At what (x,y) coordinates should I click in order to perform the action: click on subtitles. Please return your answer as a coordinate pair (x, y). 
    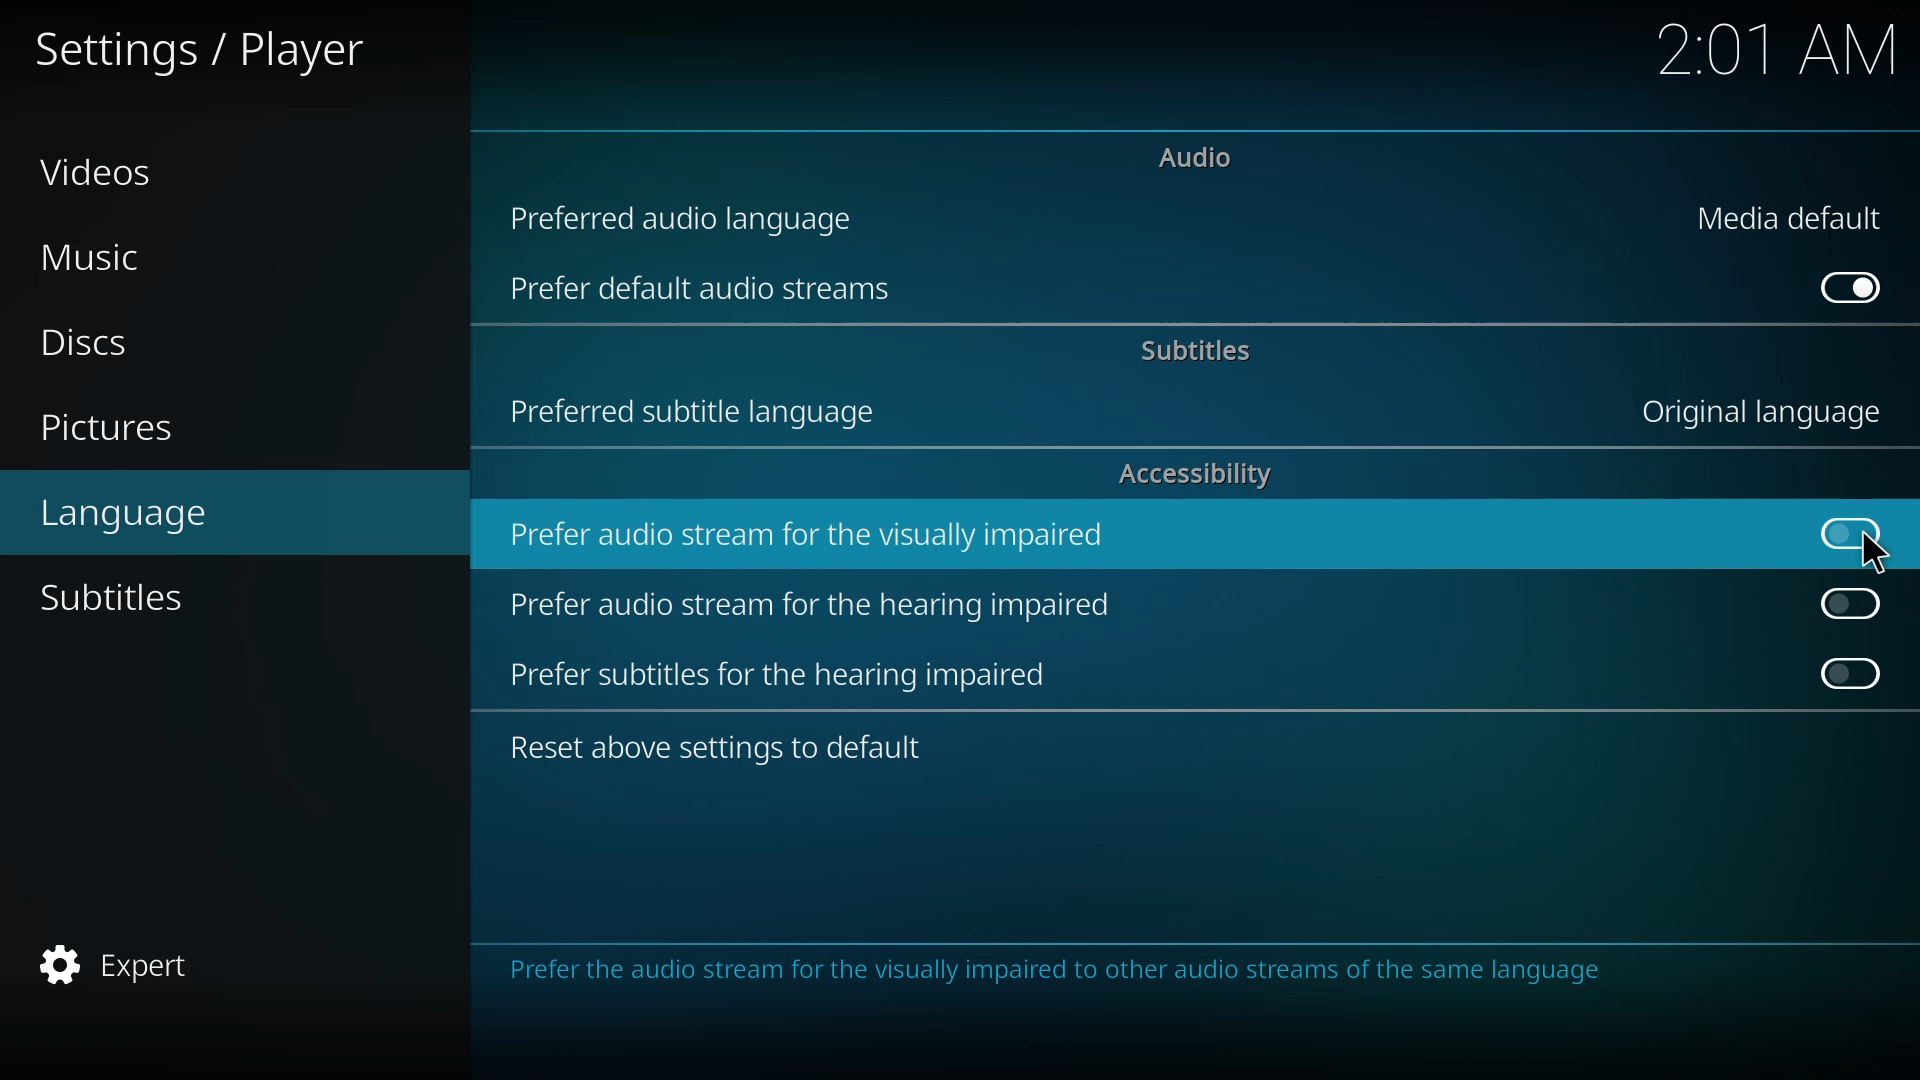
    Looking at the image, I should click on (1195, 351).